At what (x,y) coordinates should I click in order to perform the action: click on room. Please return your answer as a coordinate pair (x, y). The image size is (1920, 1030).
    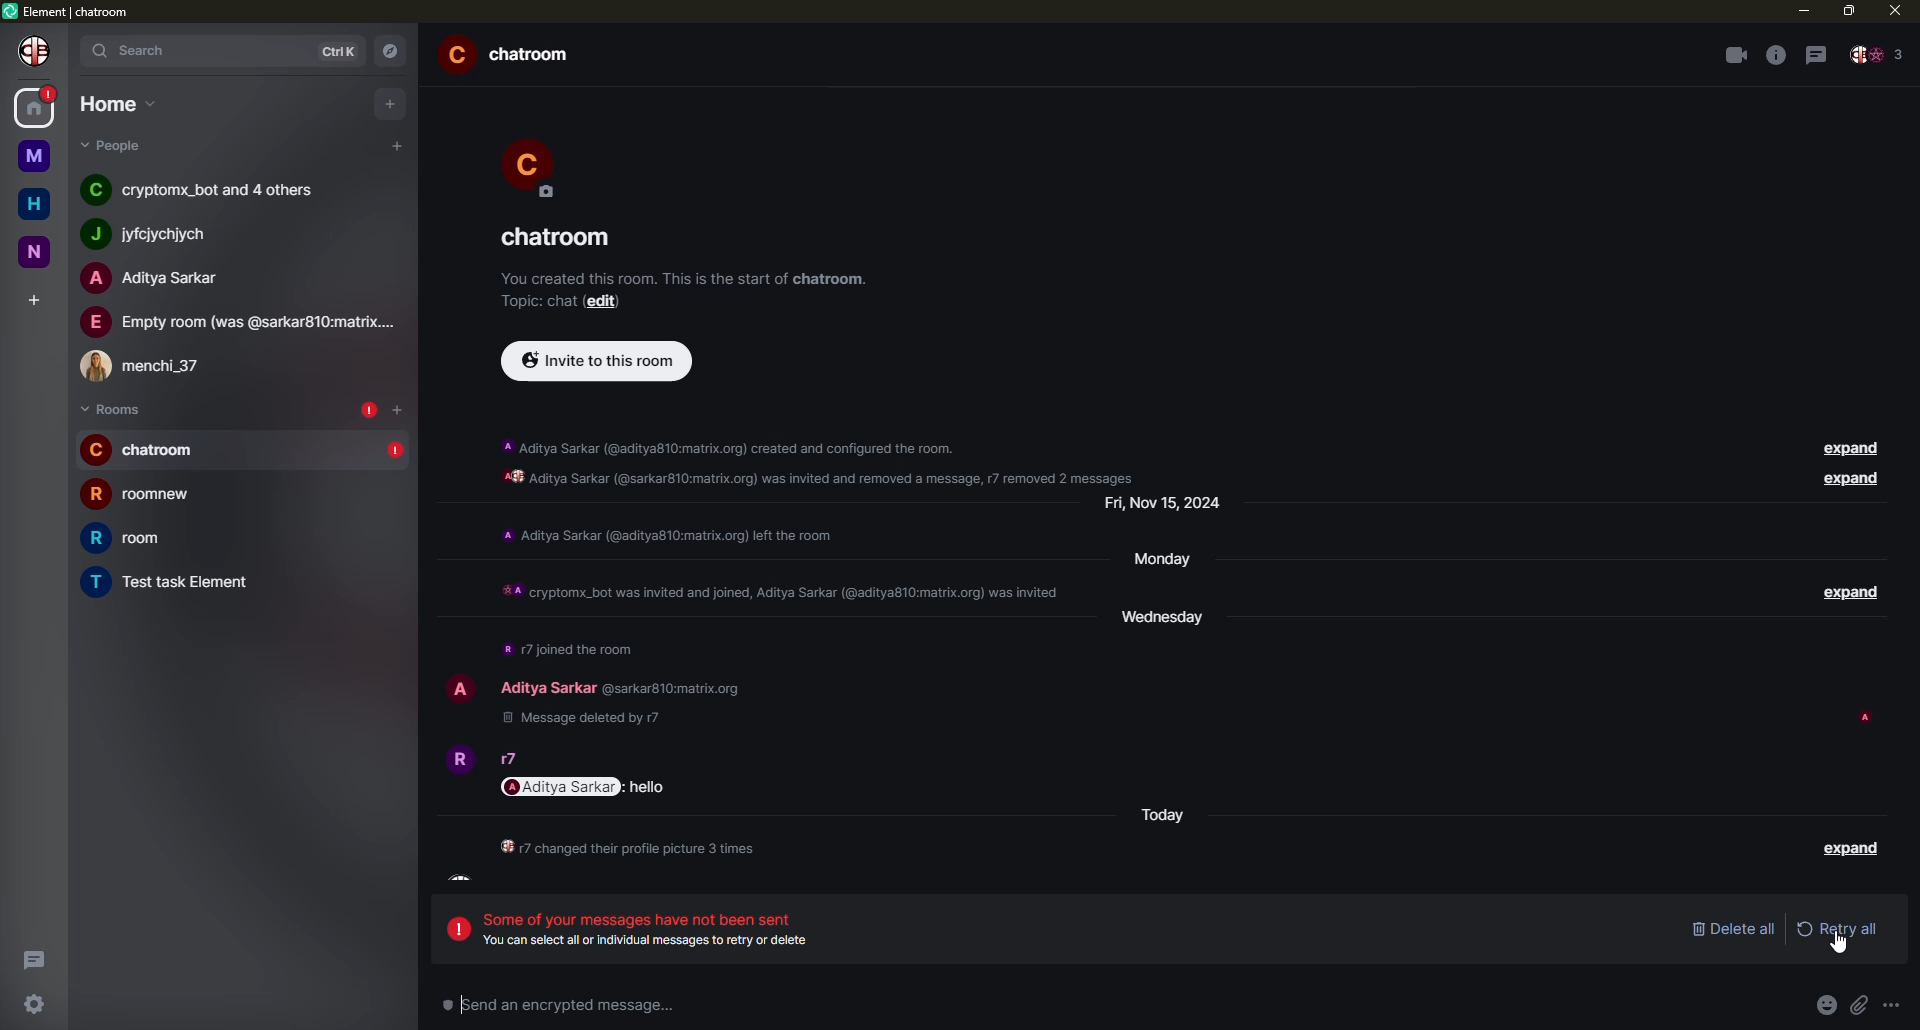
    Looking at the image, I should click on (512, 55).